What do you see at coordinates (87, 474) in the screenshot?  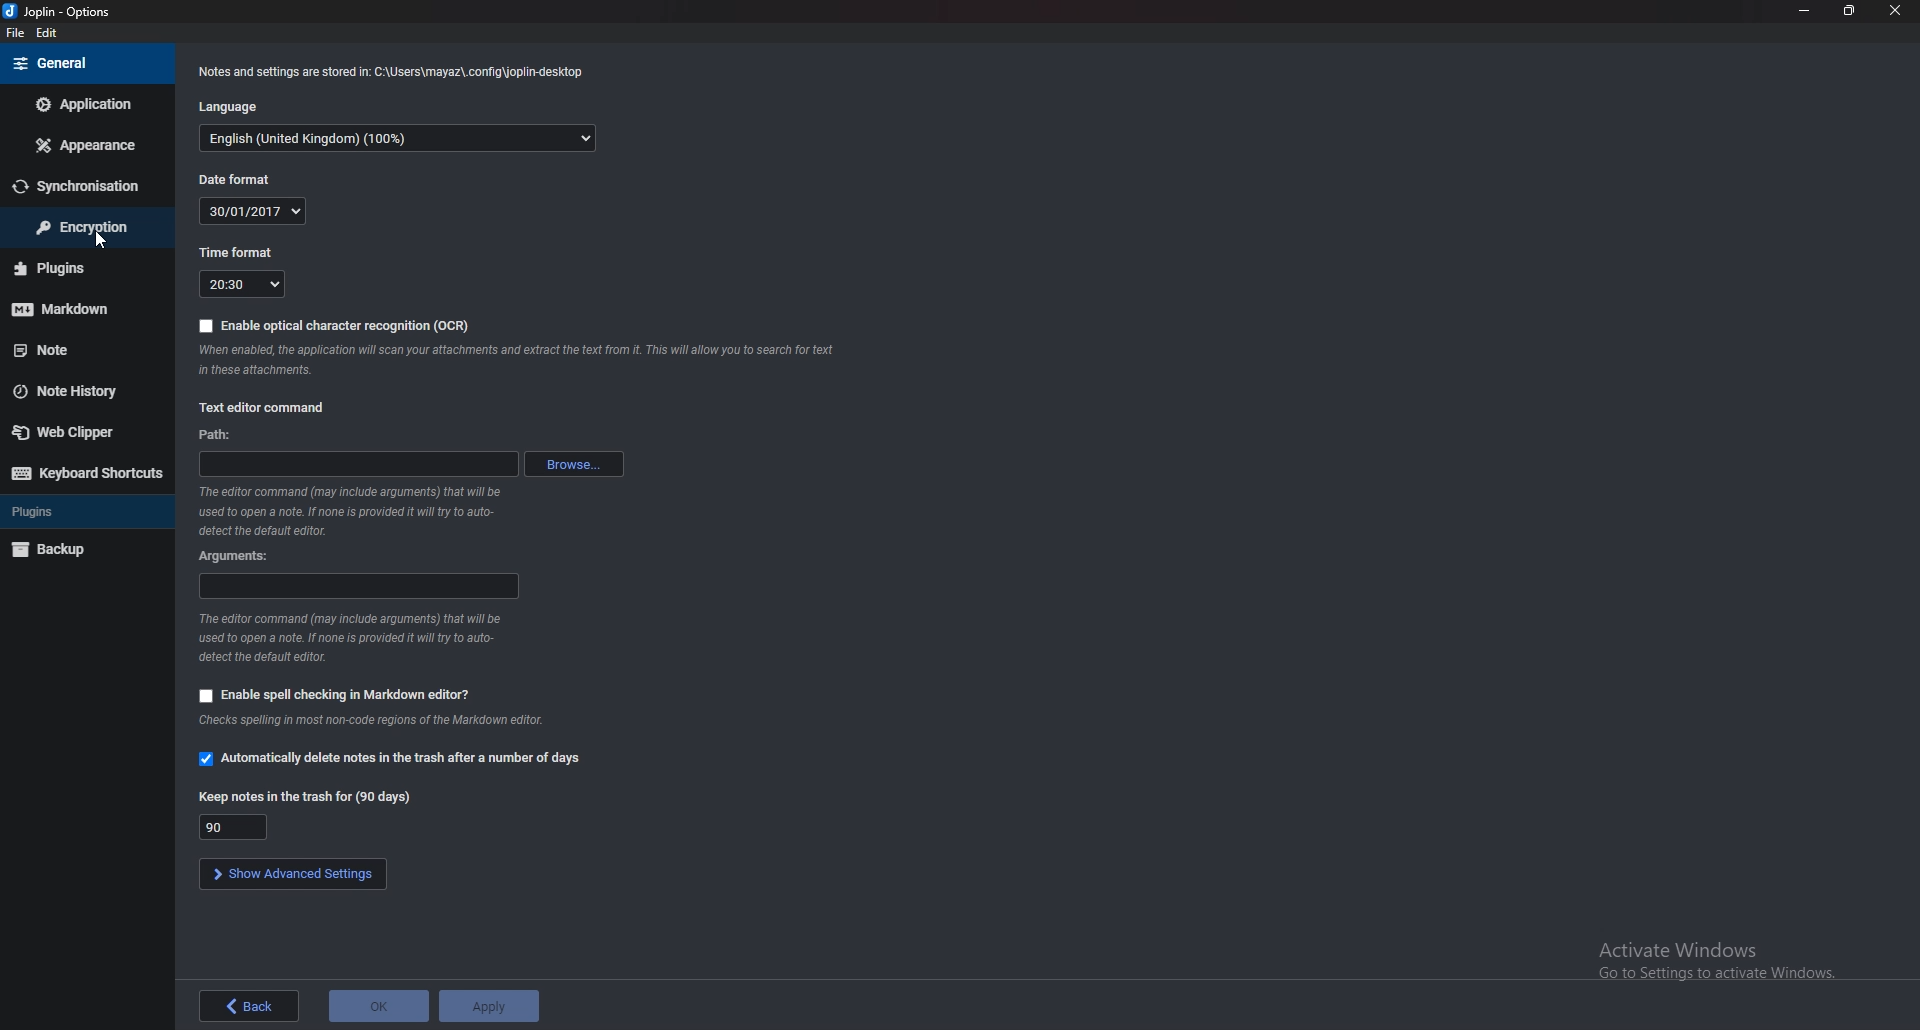 I see `keyboard shortcuts` at bounding box center [87, 474].